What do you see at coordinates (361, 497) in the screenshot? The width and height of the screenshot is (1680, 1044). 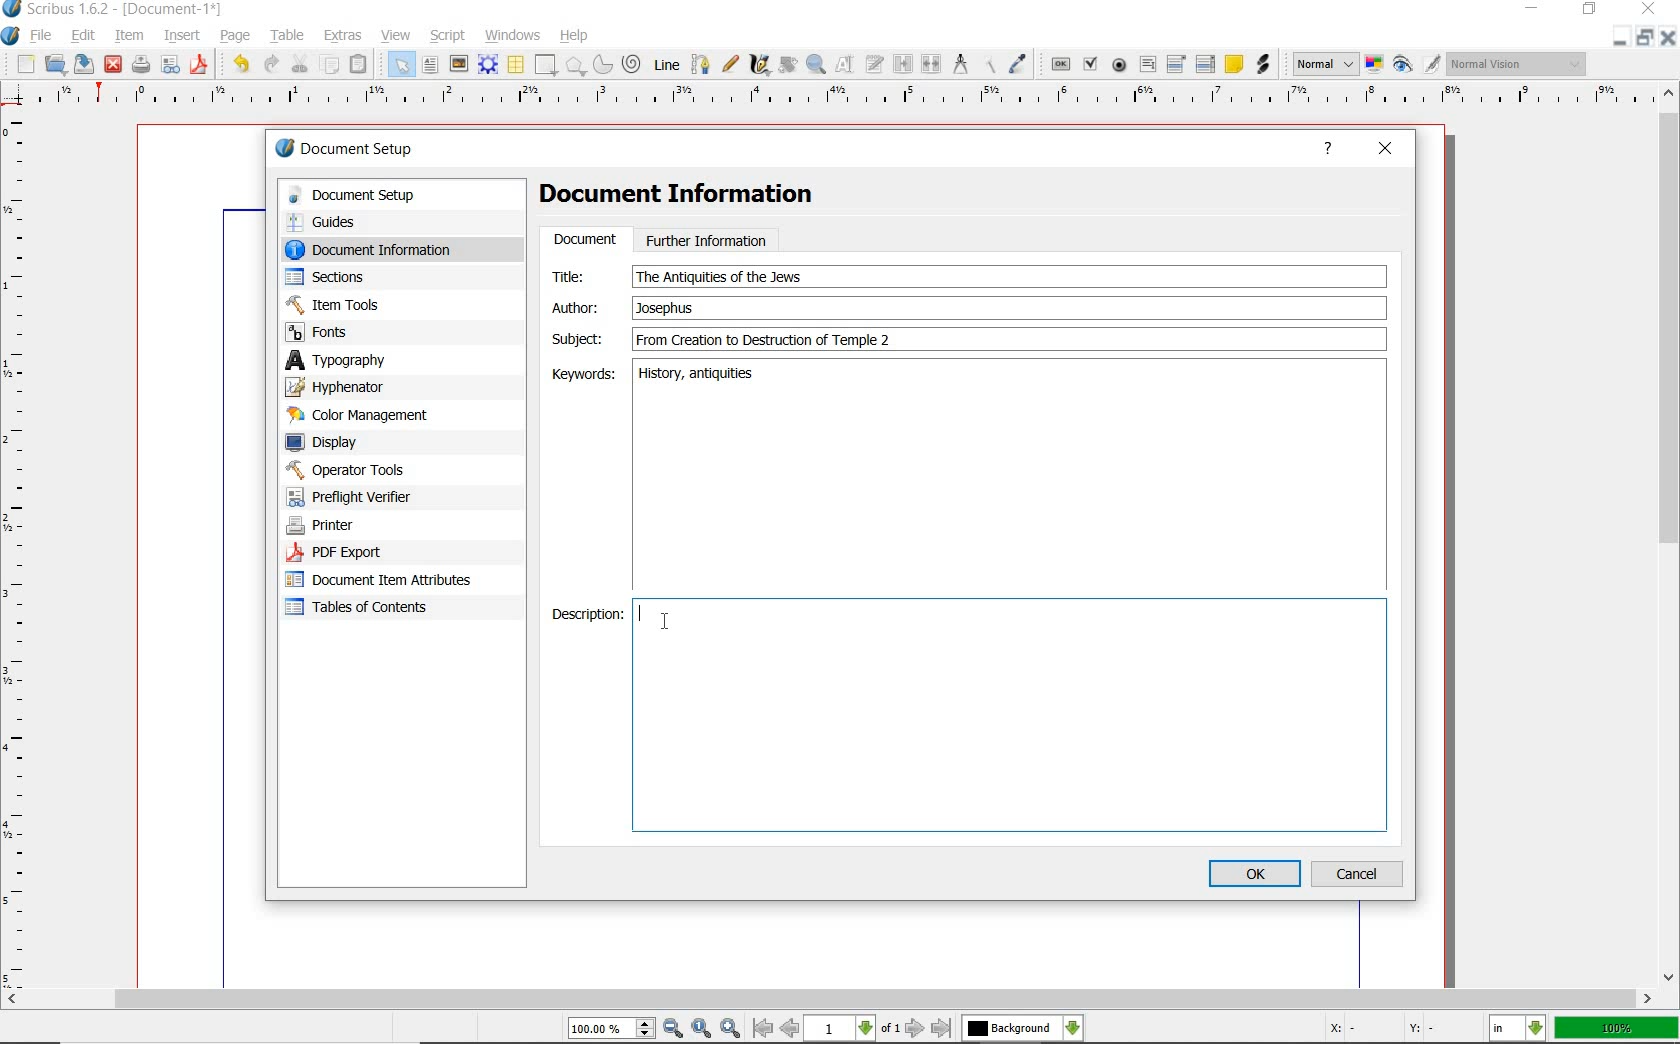 I see `preflight verifier` at bounding box center [361, 497].